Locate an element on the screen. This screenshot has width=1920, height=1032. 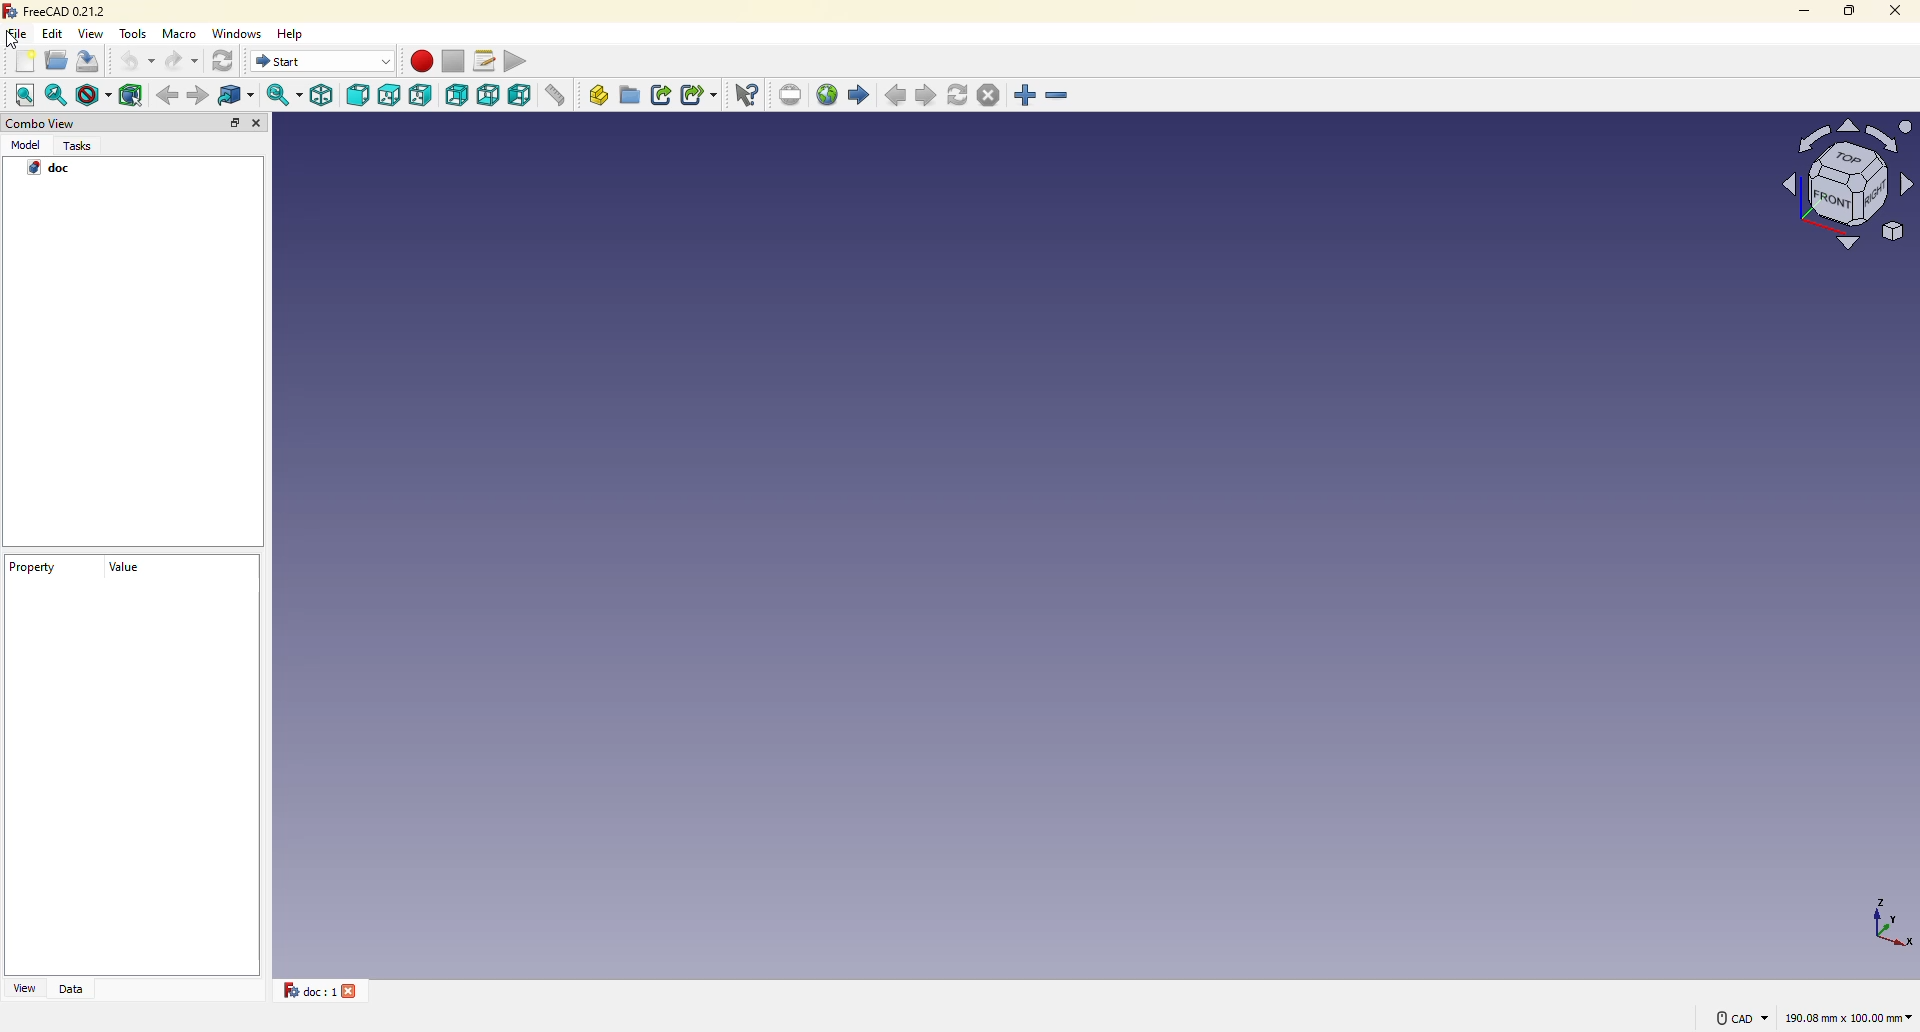
zoom out is located at coordinates (1059, 97).